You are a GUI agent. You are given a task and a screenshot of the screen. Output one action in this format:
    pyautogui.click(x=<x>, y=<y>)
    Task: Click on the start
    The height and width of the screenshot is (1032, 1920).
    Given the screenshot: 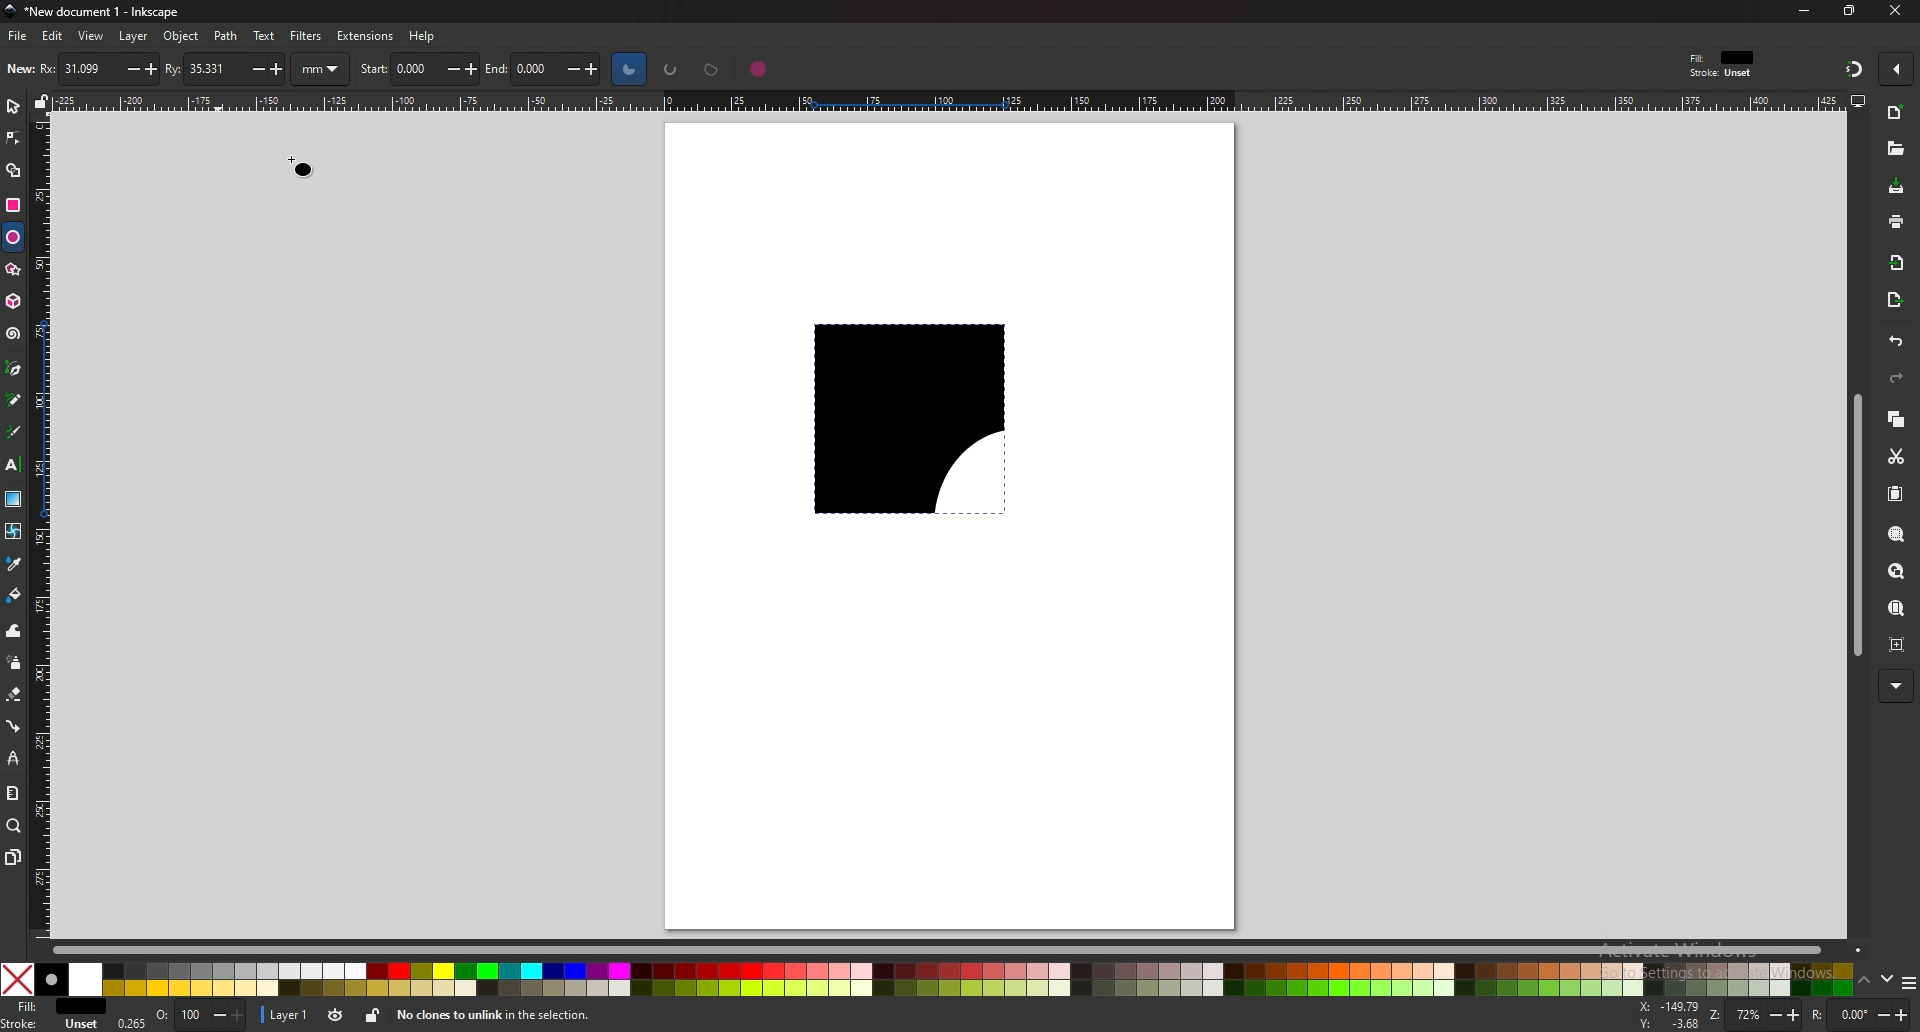 What is the action you would take?
    pyautogui.click(x=420, y=67)
    